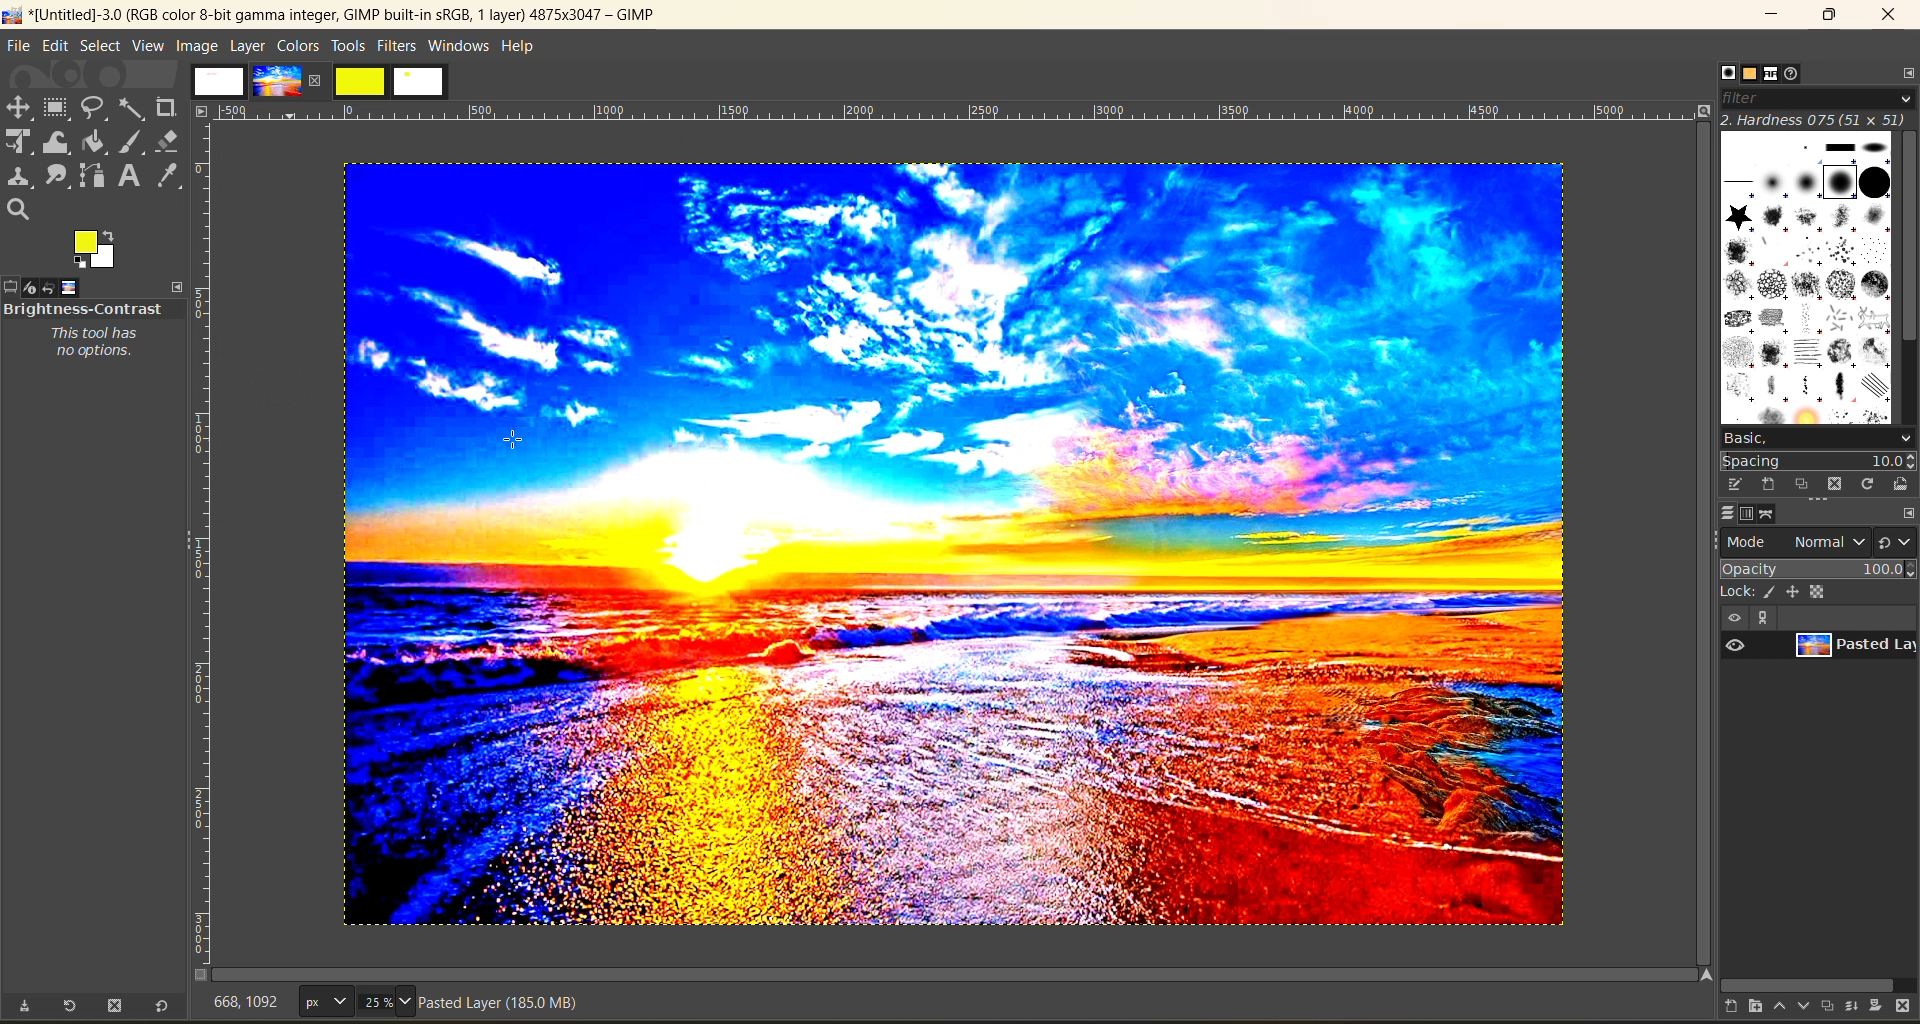 This screenshot has width=1920, height=1024. What do you see at coordinates (1735, 644) in the screenshot?
I see `preview` at bounding box center [1735, 644].